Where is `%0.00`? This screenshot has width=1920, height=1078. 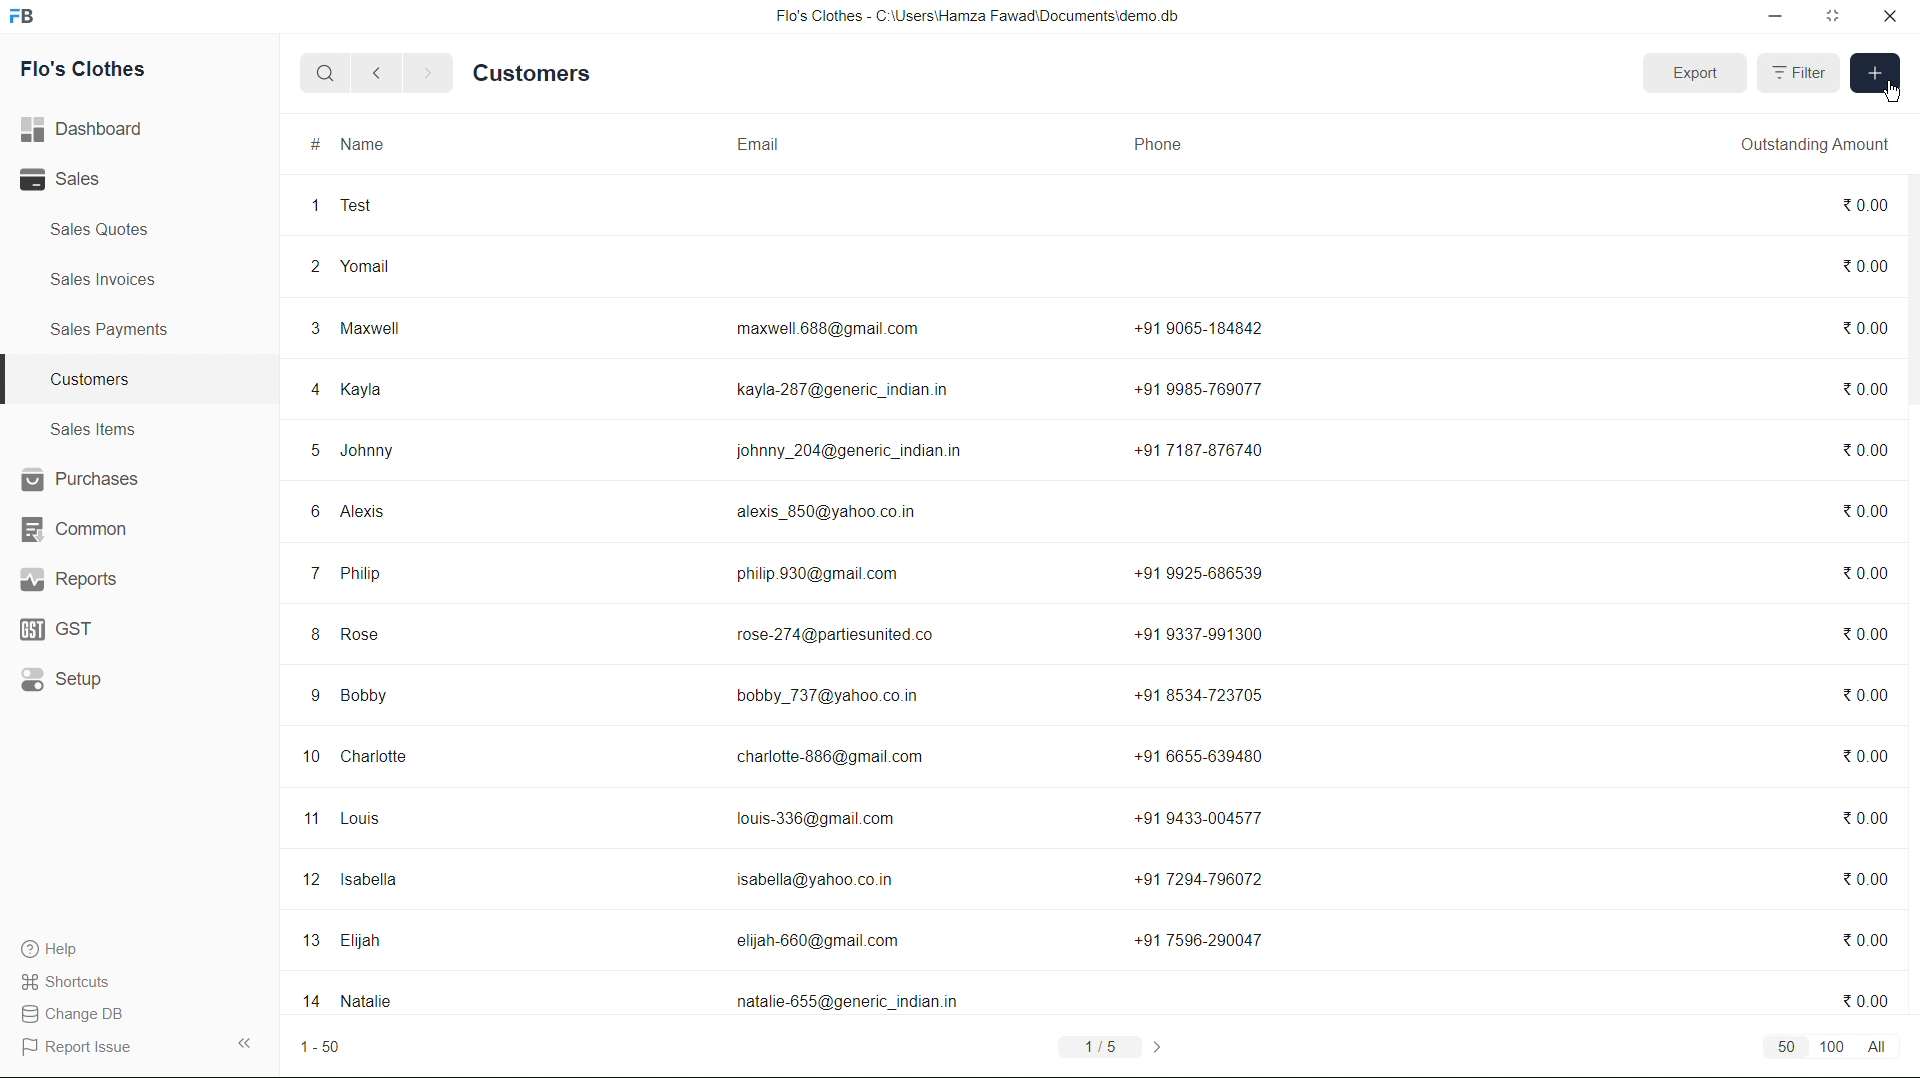 %0.00 is located at coordinates (1862, 817).